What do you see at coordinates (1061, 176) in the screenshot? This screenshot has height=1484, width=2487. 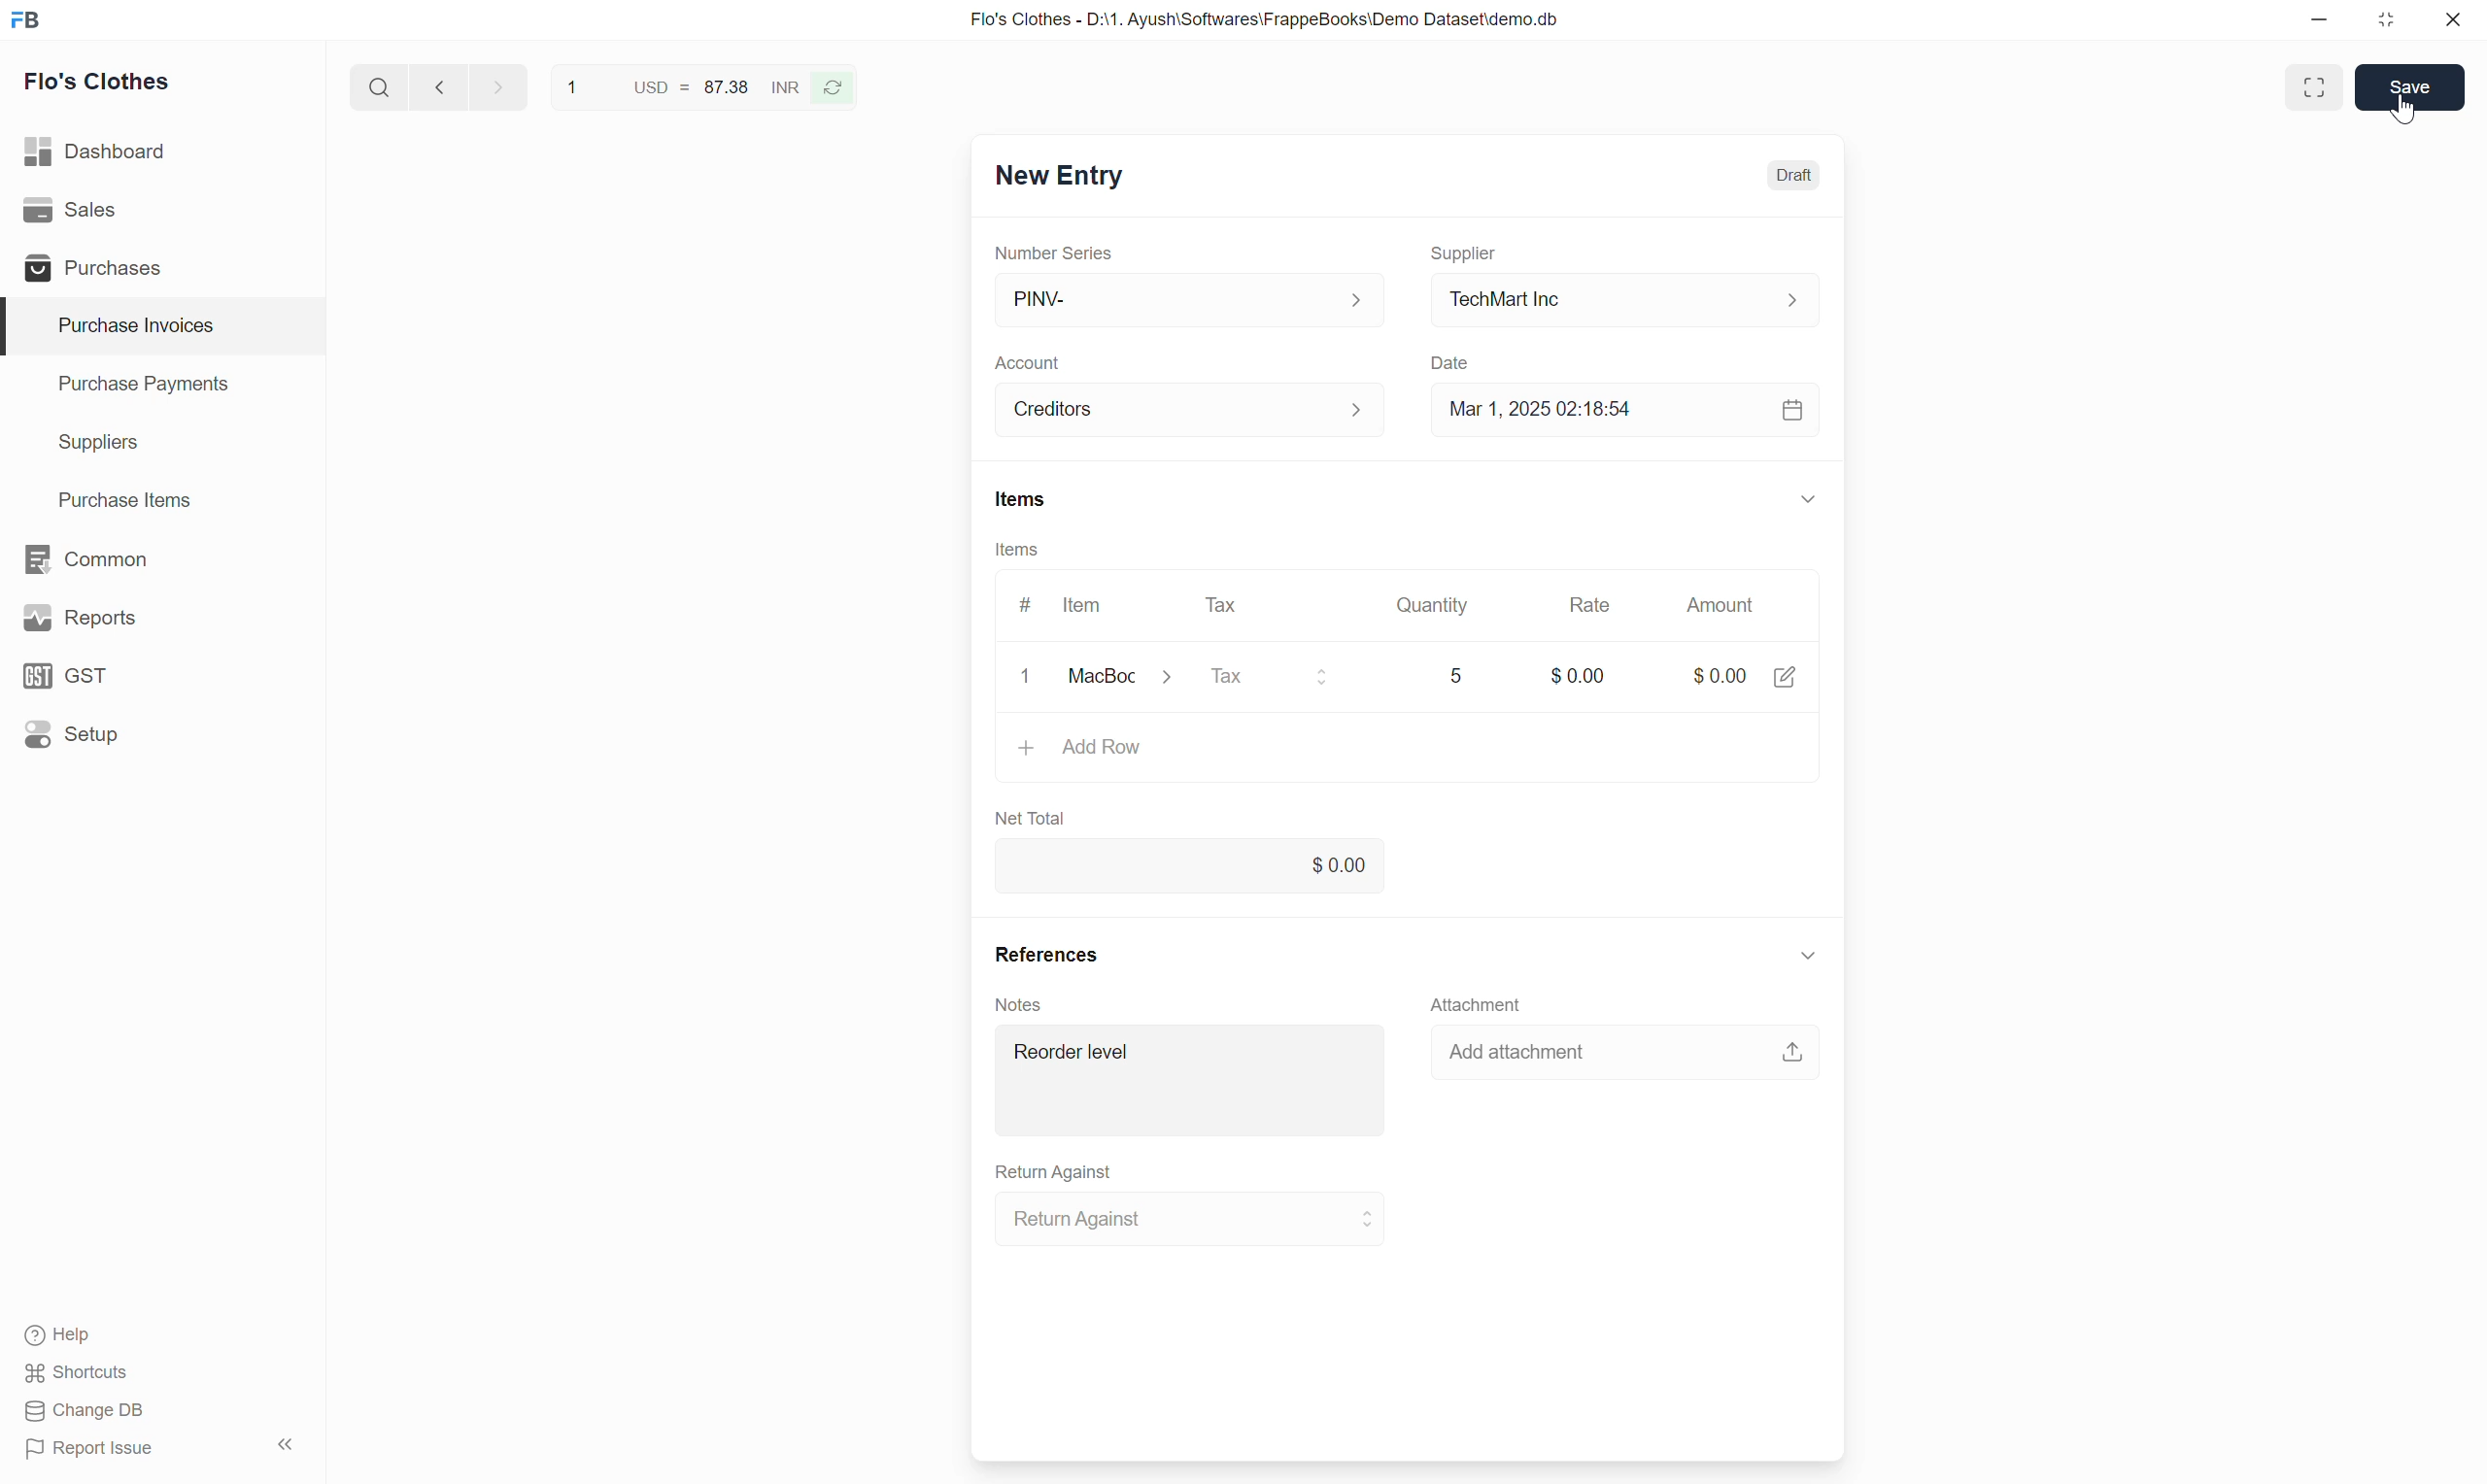 I see `New Entry` at bounding box center [1061, 176].